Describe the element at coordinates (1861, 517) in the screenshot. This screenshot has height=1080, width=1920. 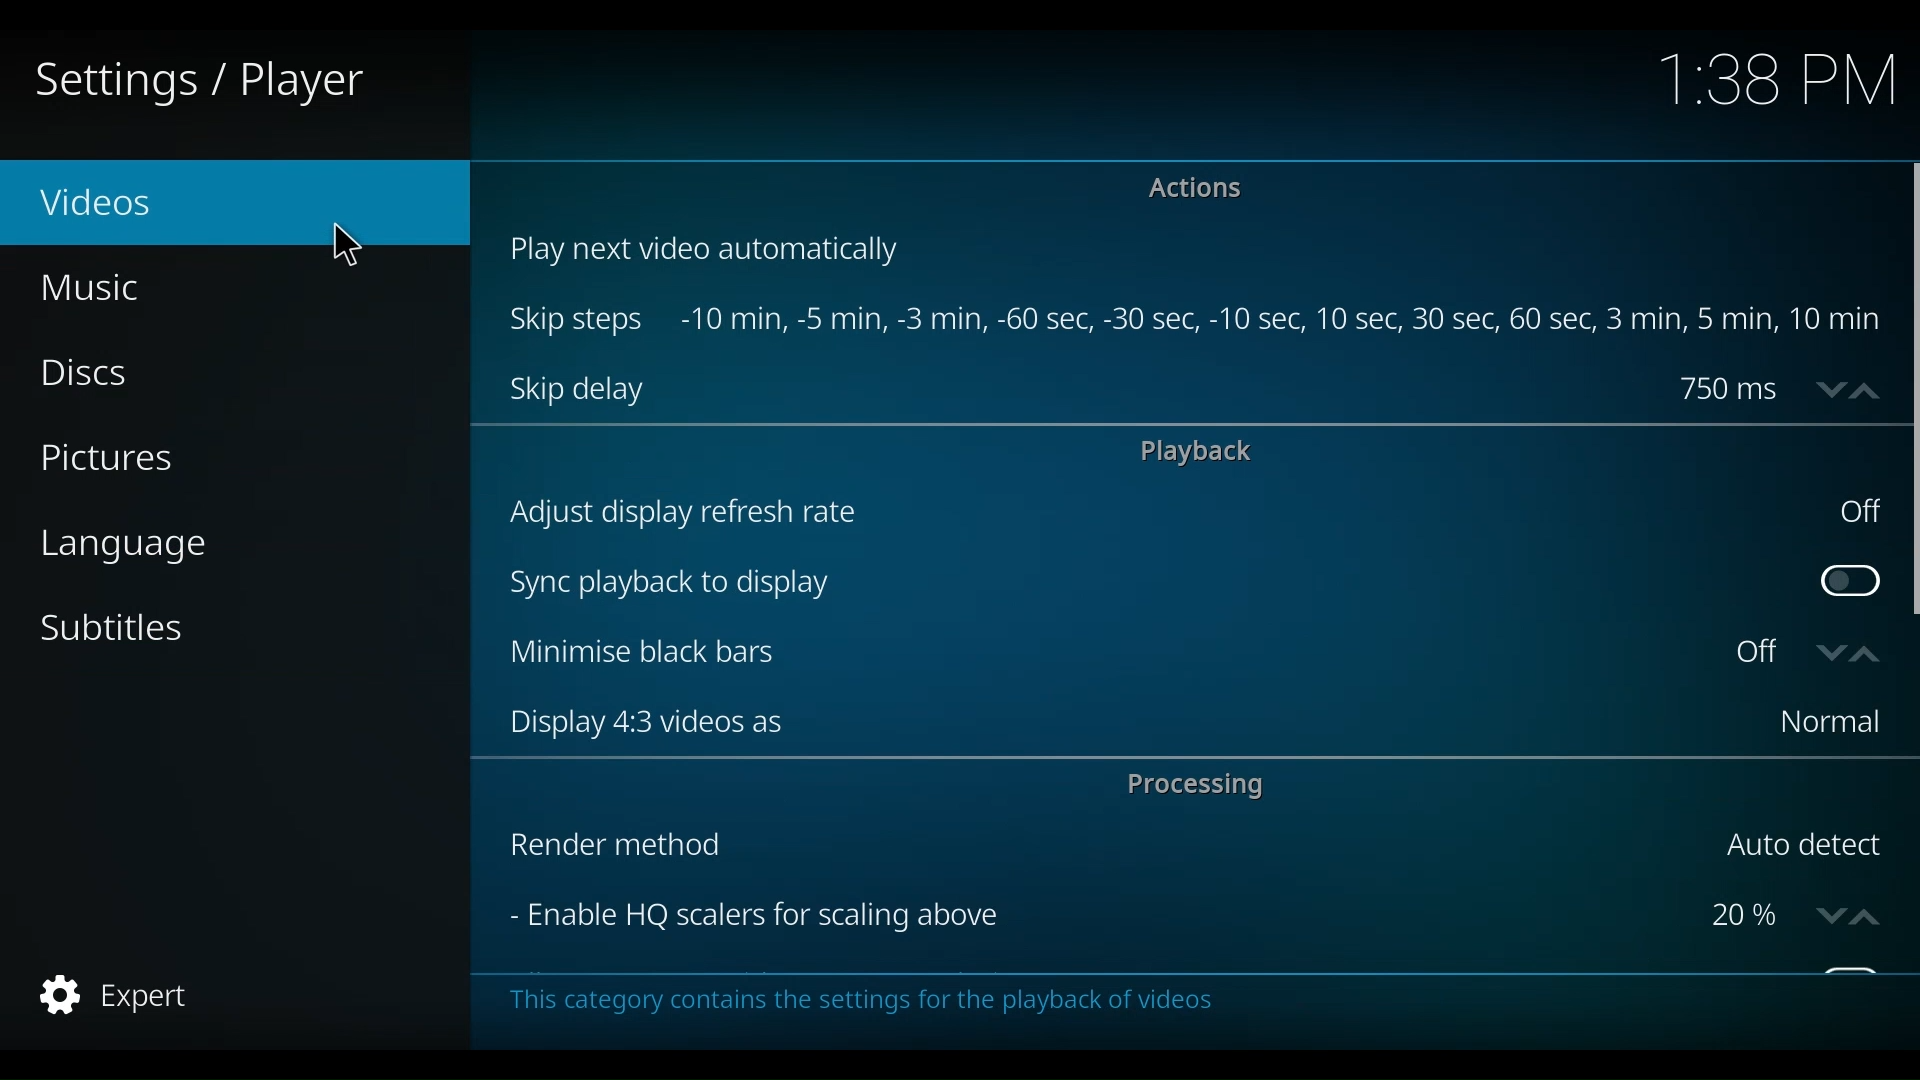
I see `off` at that location.